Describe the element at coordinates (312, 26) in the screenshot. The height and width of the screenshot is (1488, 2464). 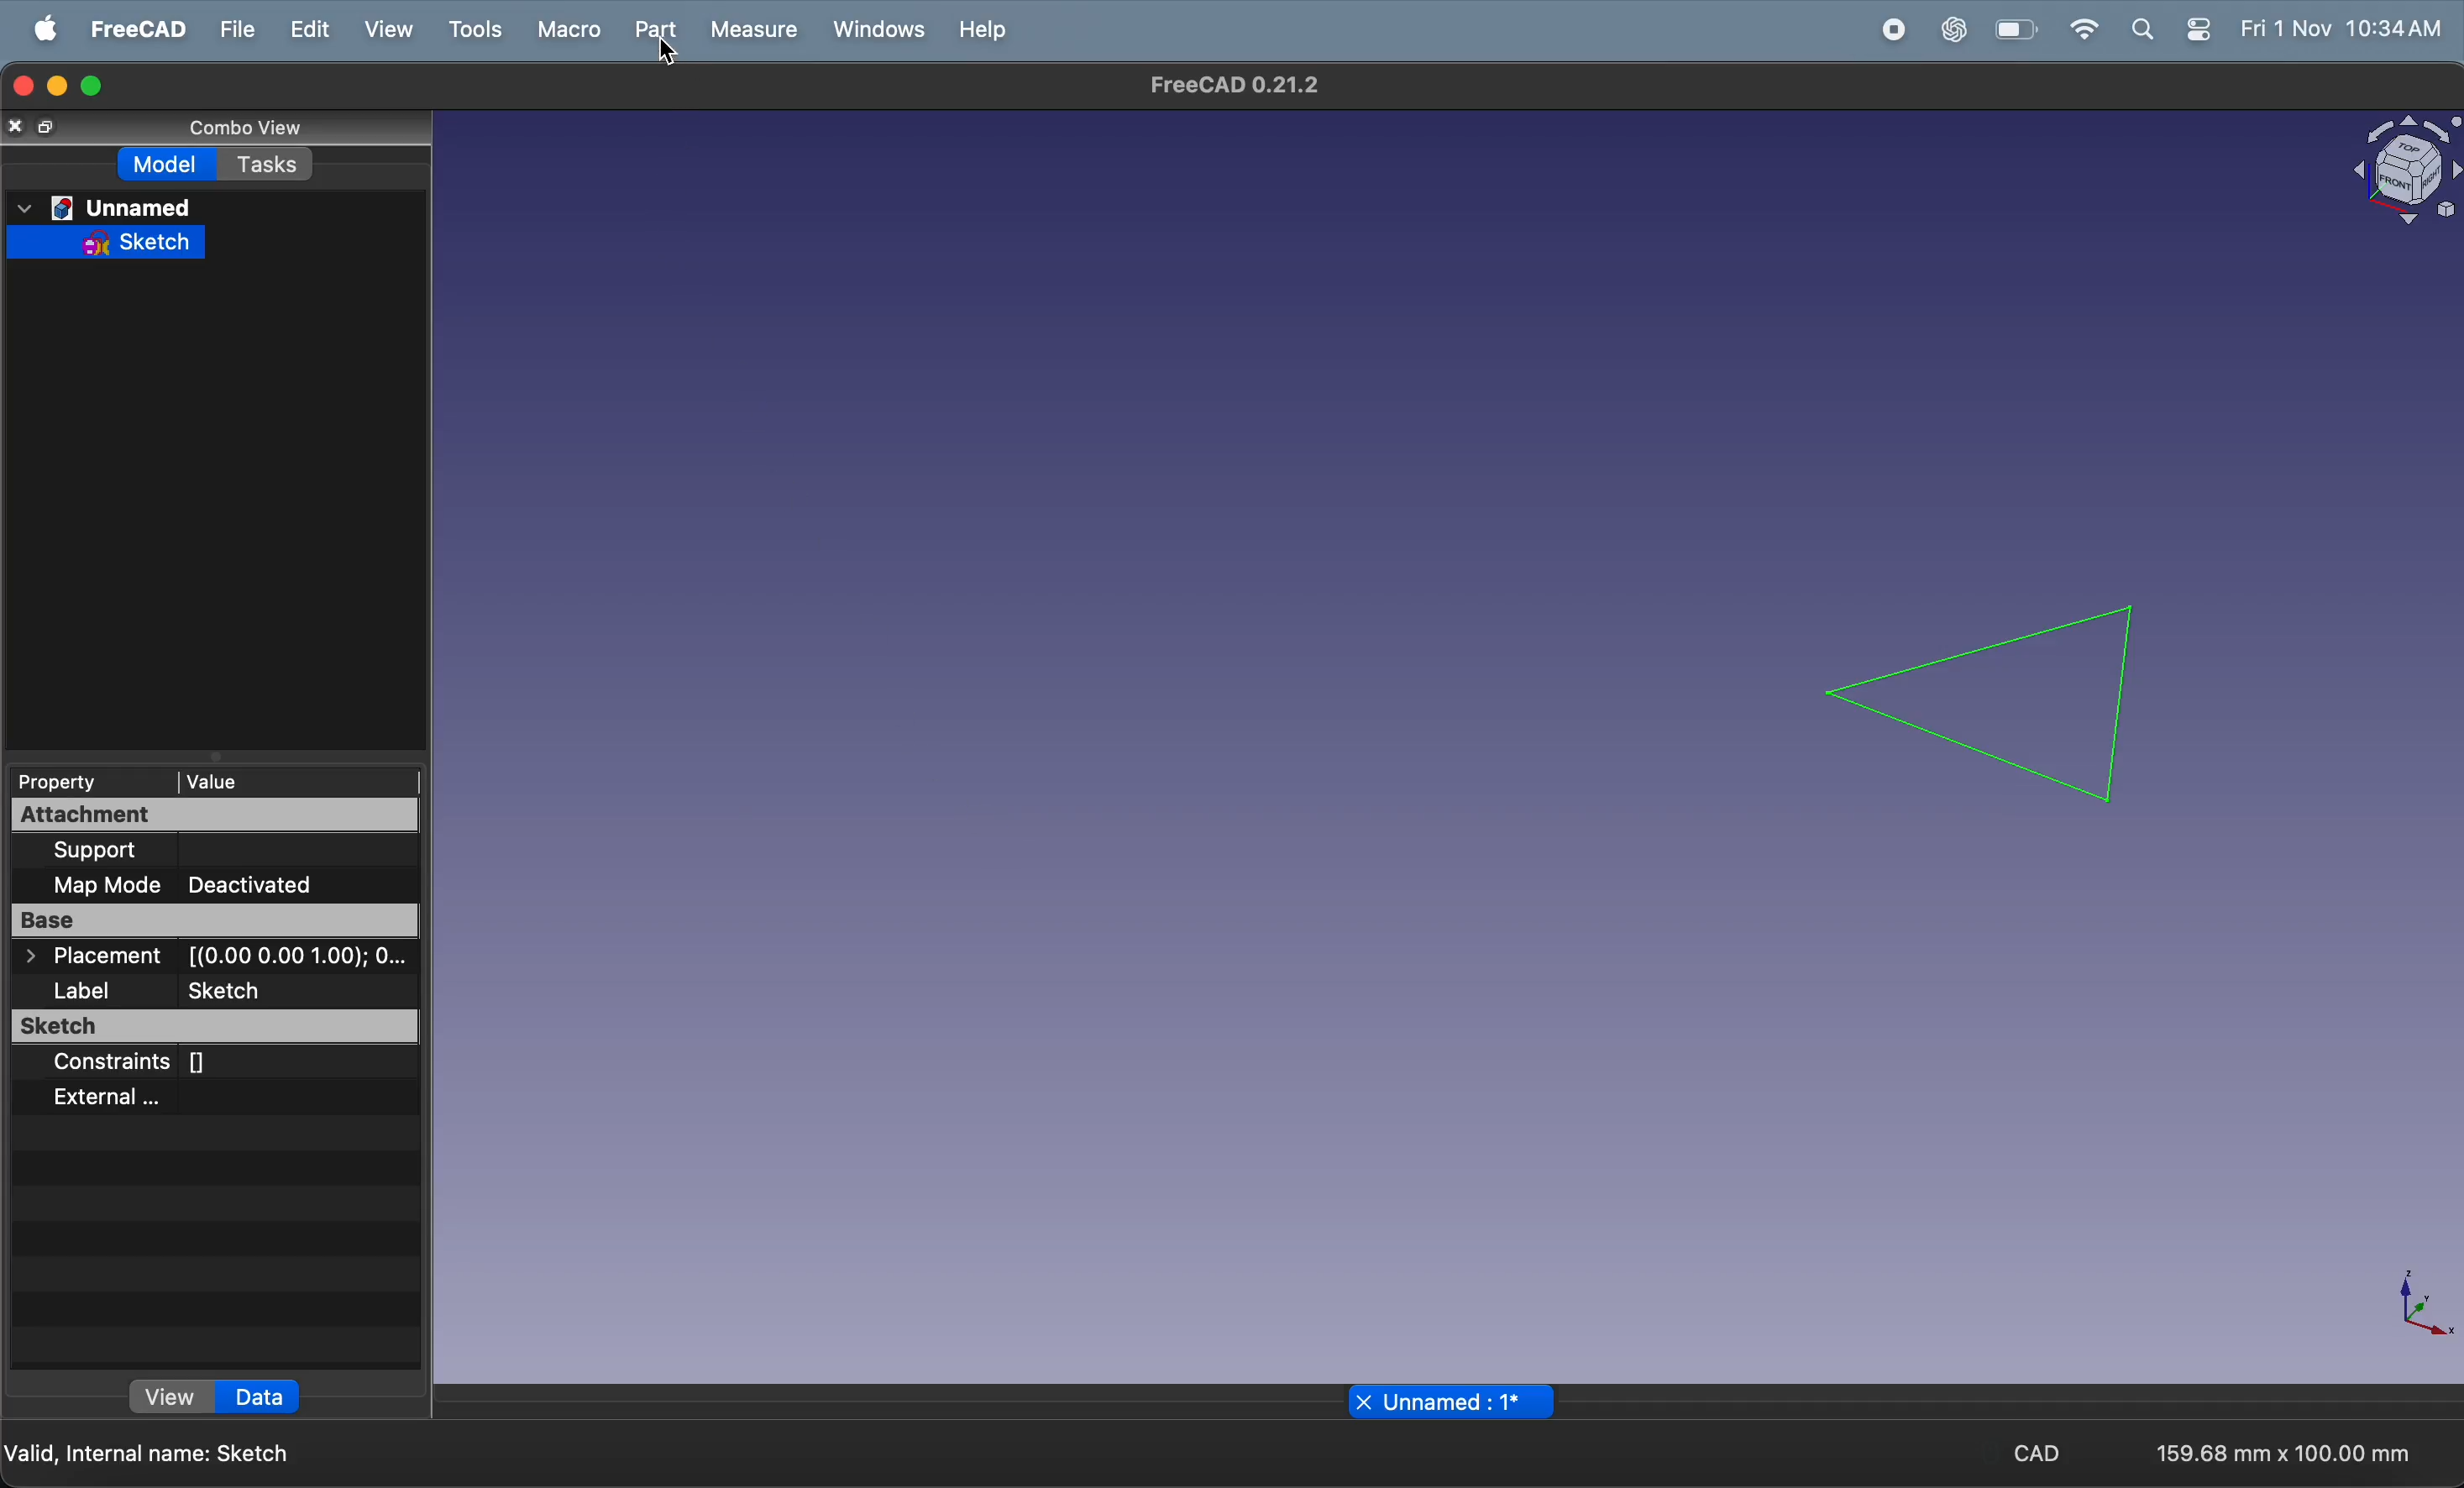
I see `edit` at that location.